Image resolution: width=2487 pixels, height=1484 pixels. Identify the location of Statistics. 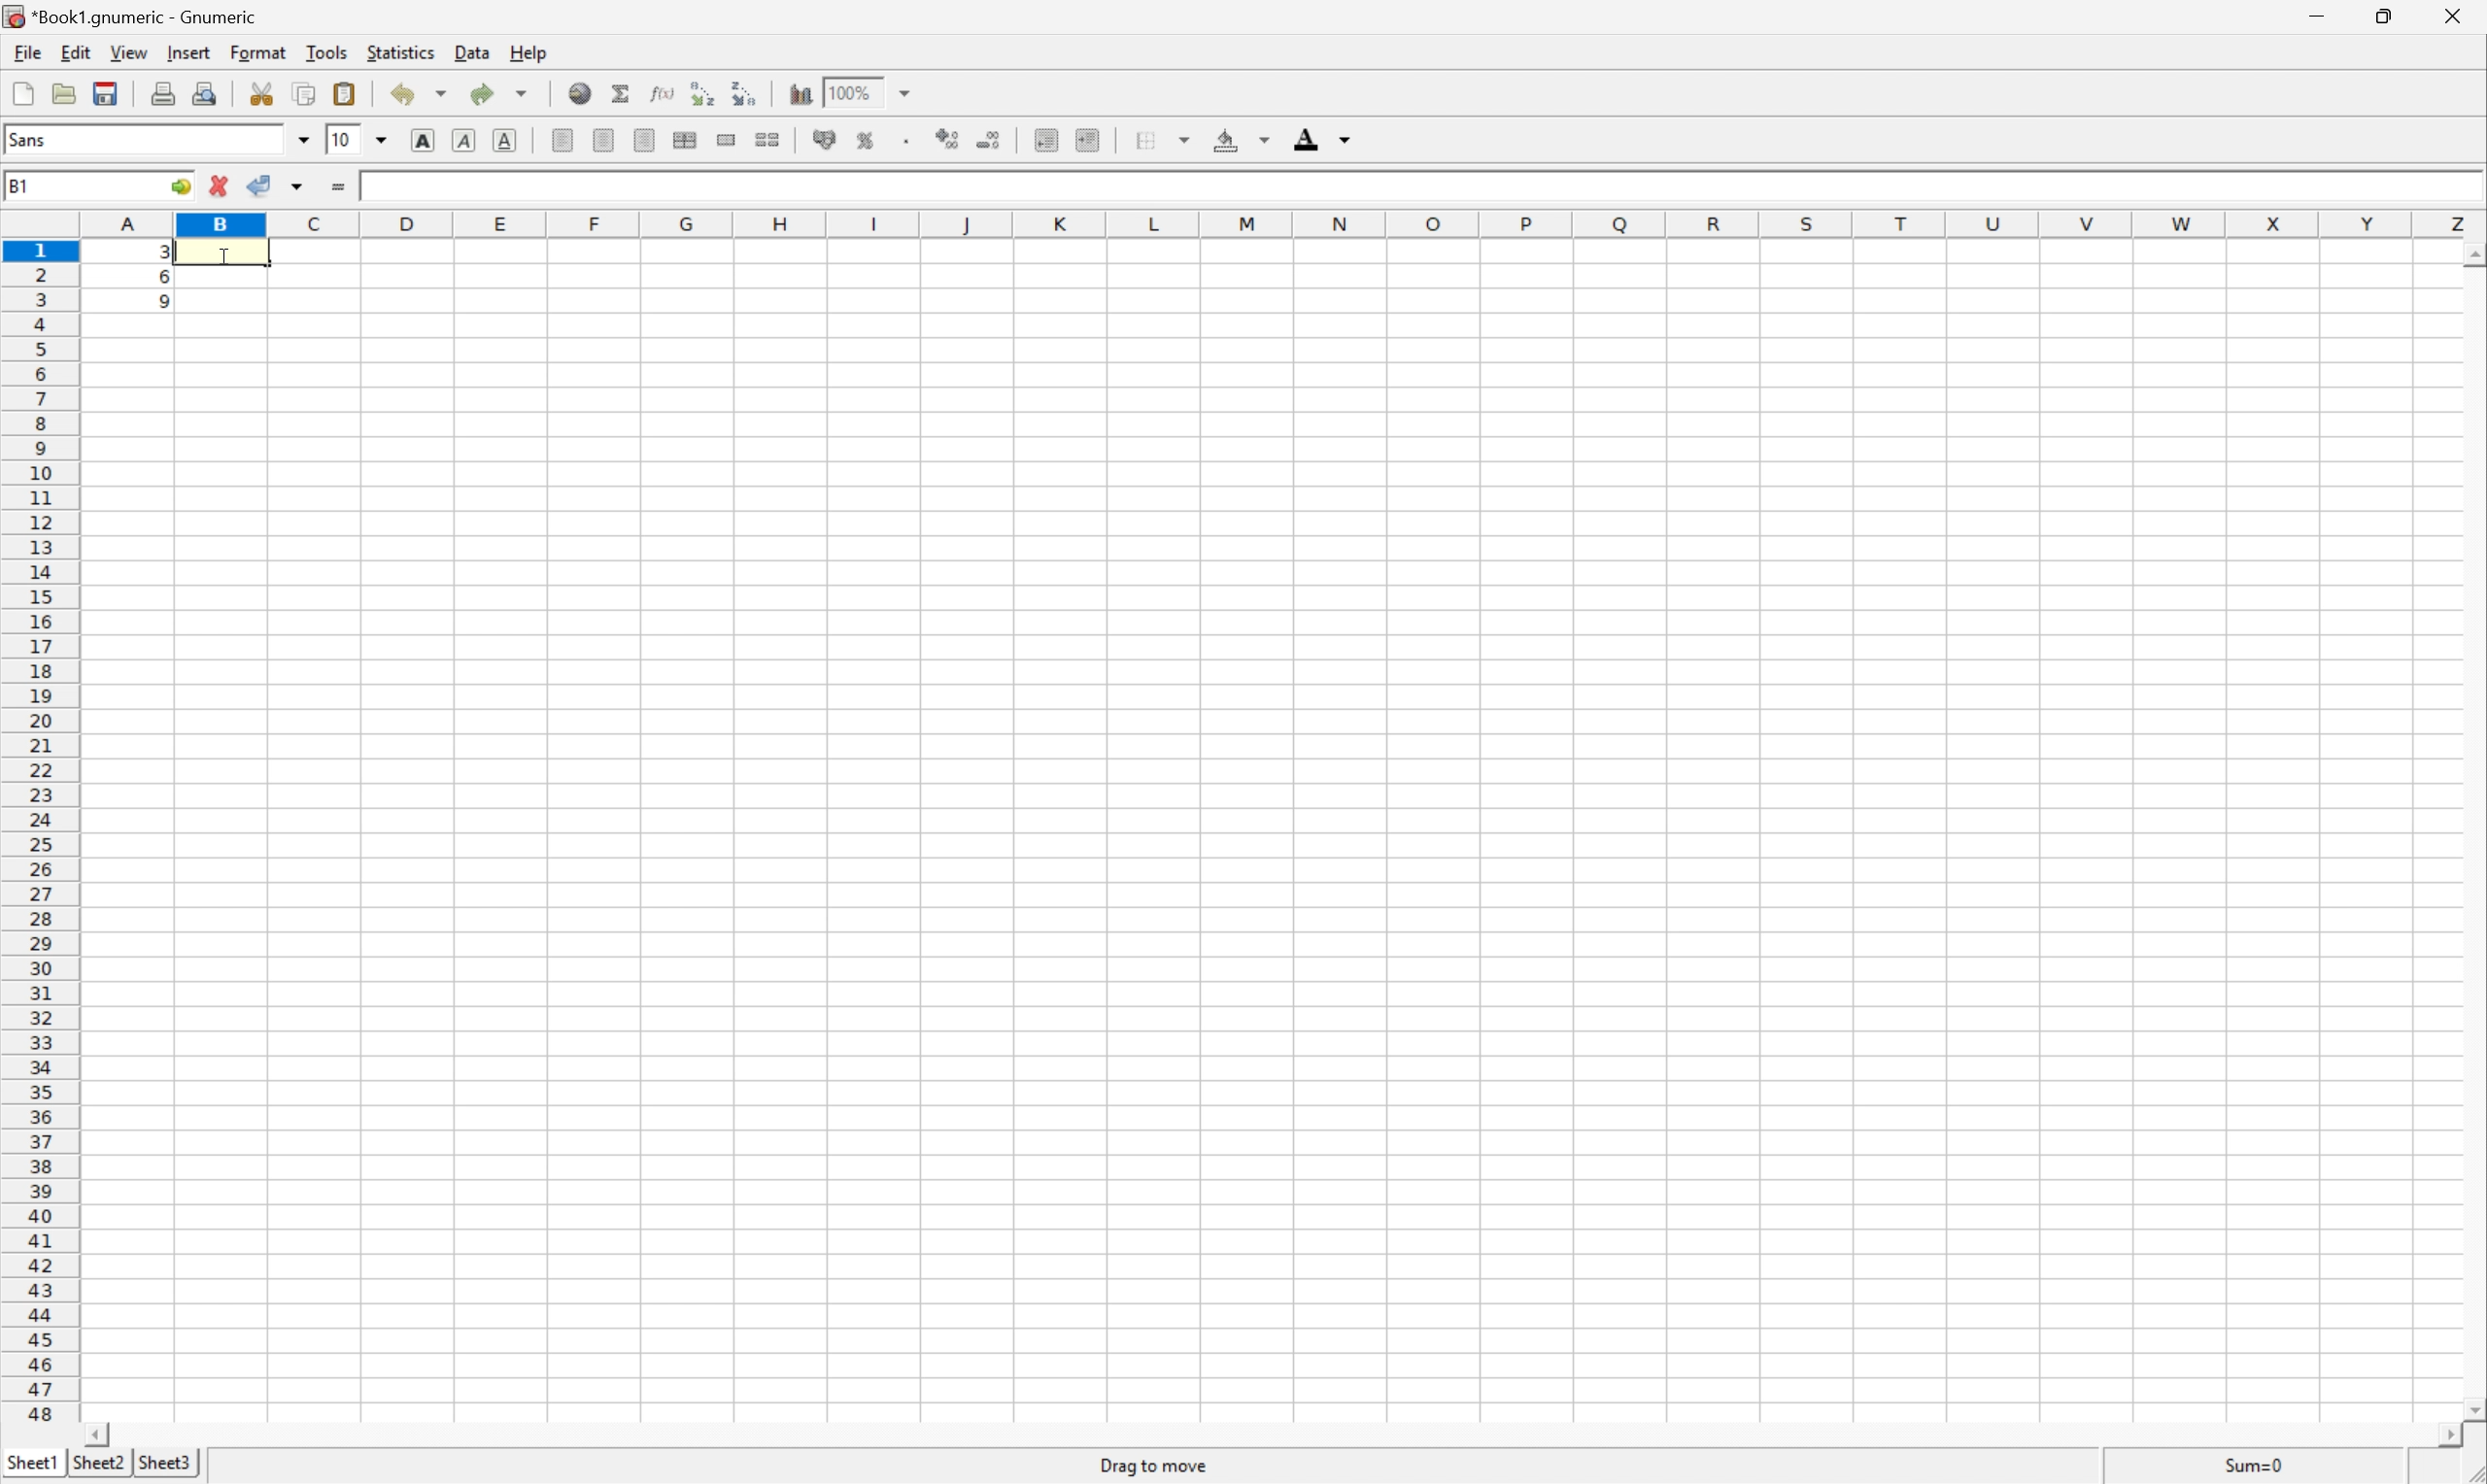
(401, 52).